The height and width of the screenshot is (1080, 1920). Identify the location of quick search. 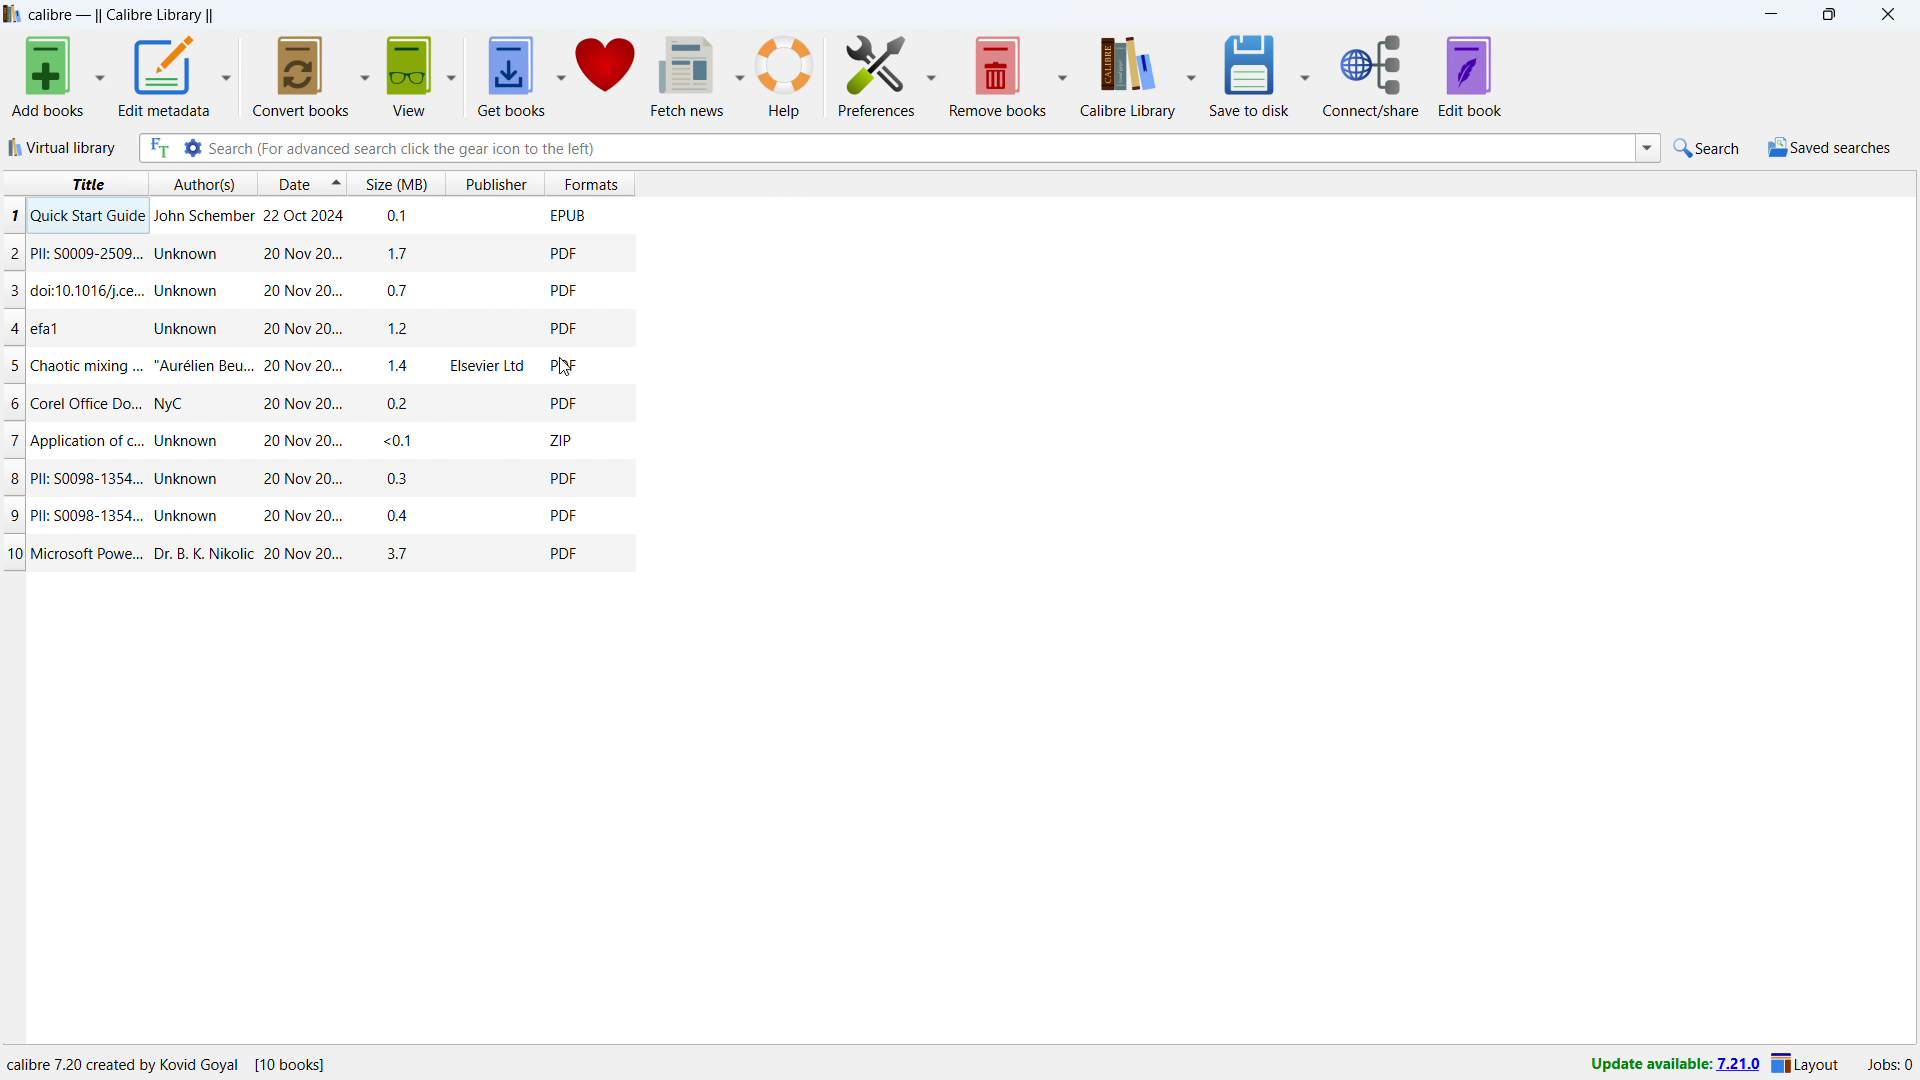
(1708, 147).